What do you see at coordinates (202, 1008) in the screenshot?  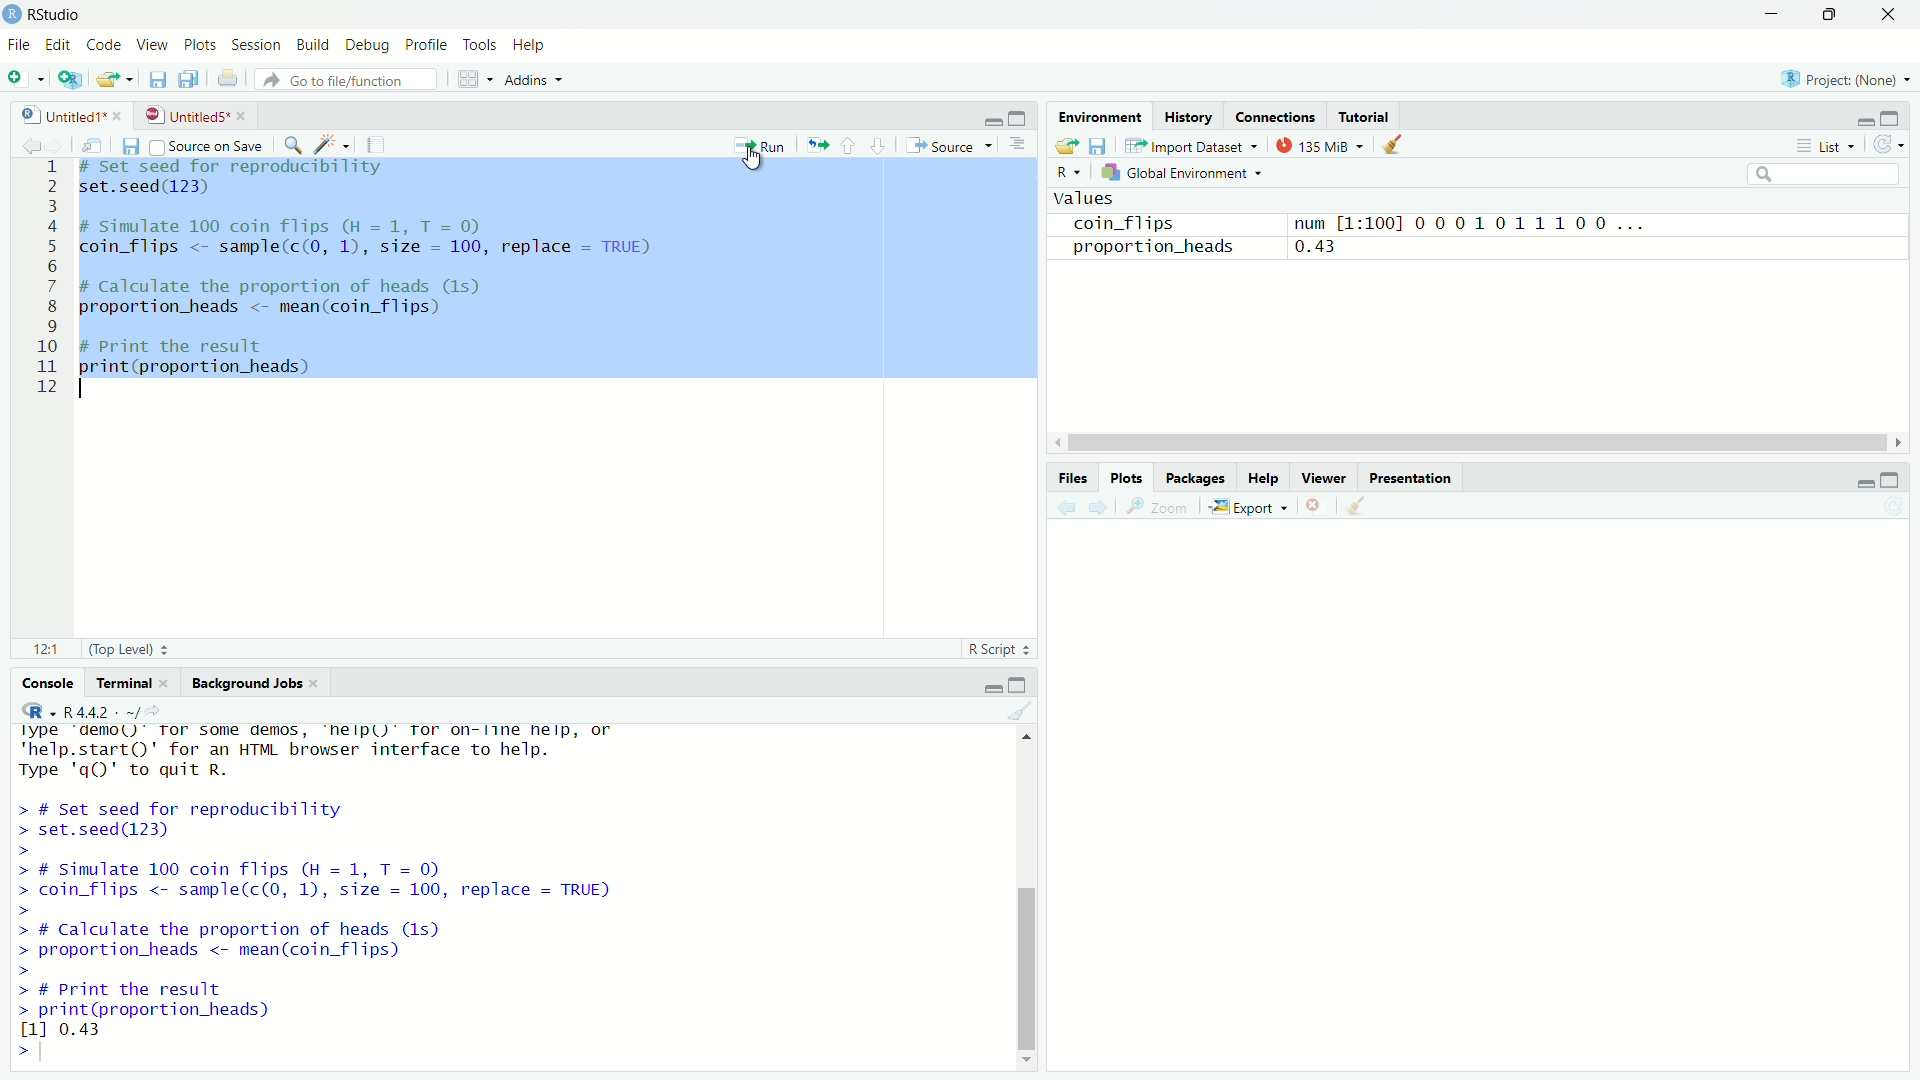 I see `> # Print the result
> print(proportion_heads)
11 0 43` at bounding box center [202, 1008].